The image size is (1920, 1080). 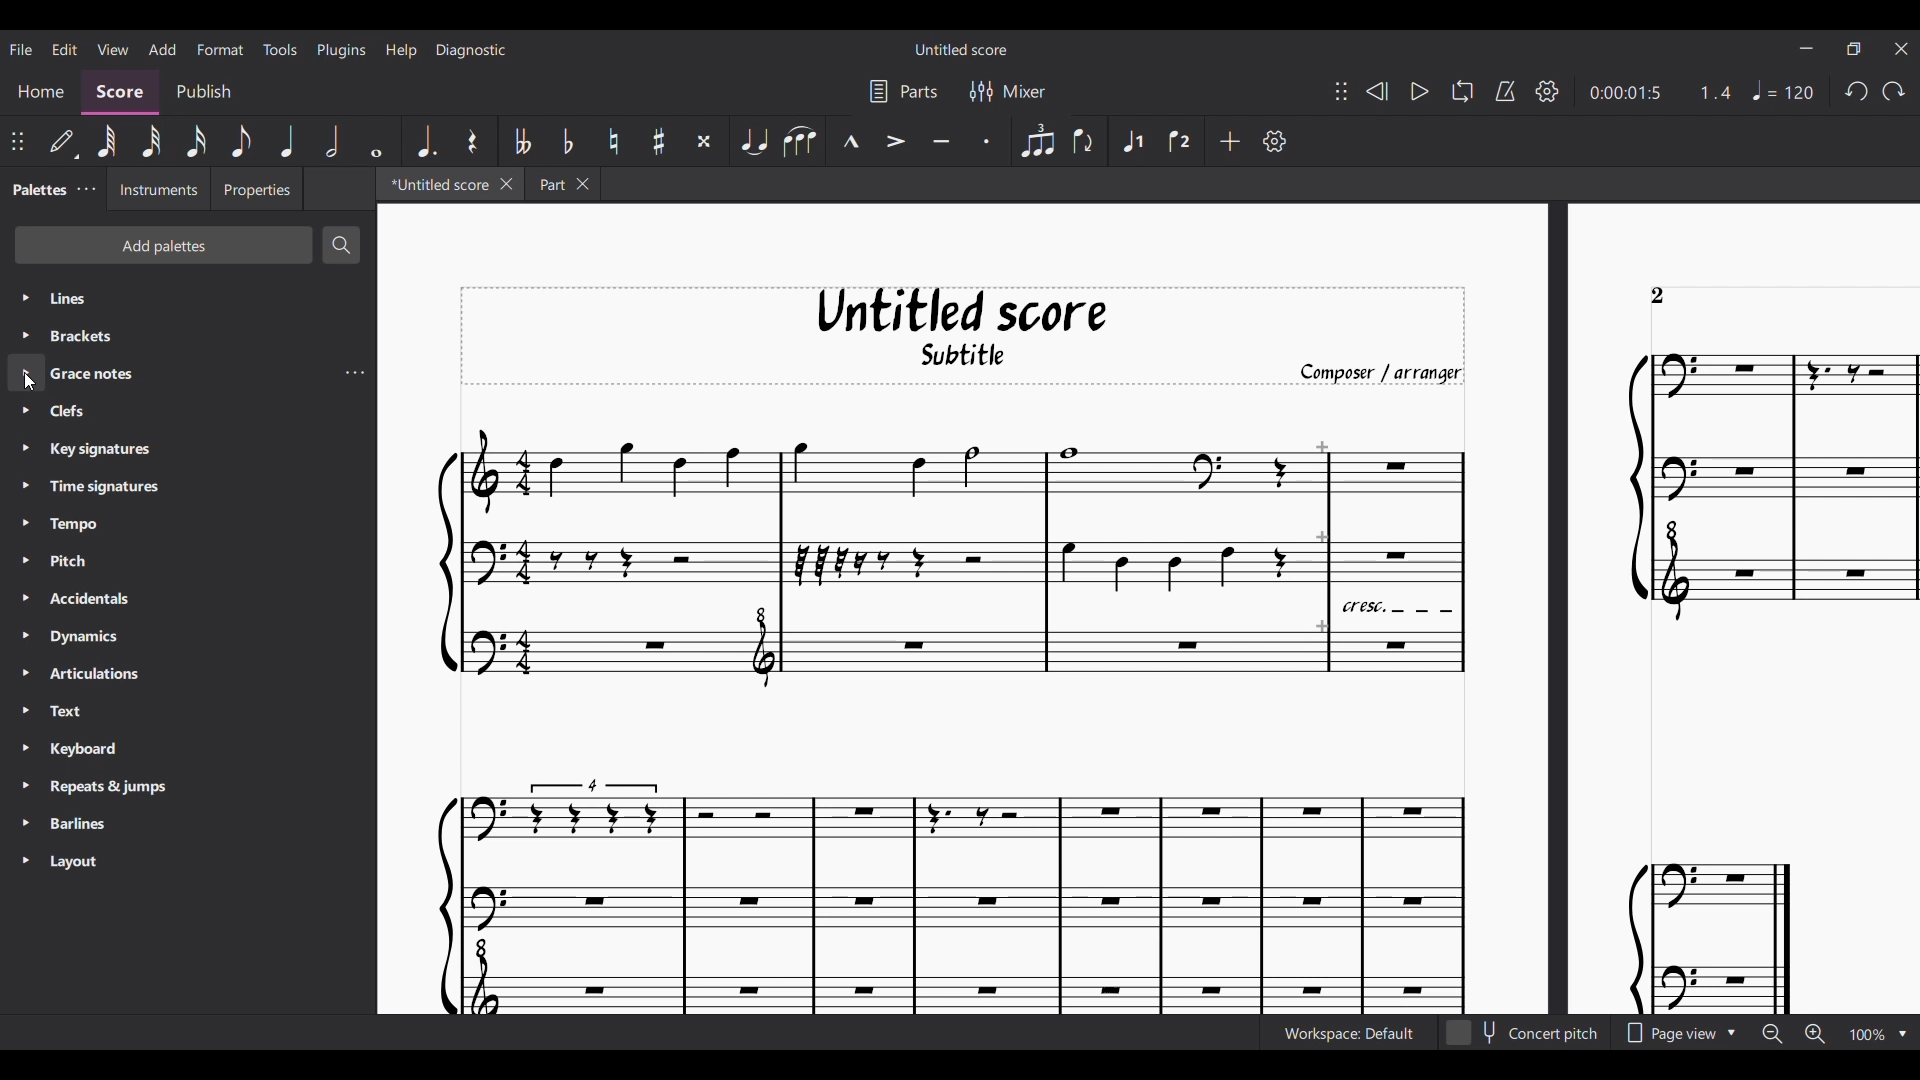 I want to click on Tempo, so click(x=1783, y=90).